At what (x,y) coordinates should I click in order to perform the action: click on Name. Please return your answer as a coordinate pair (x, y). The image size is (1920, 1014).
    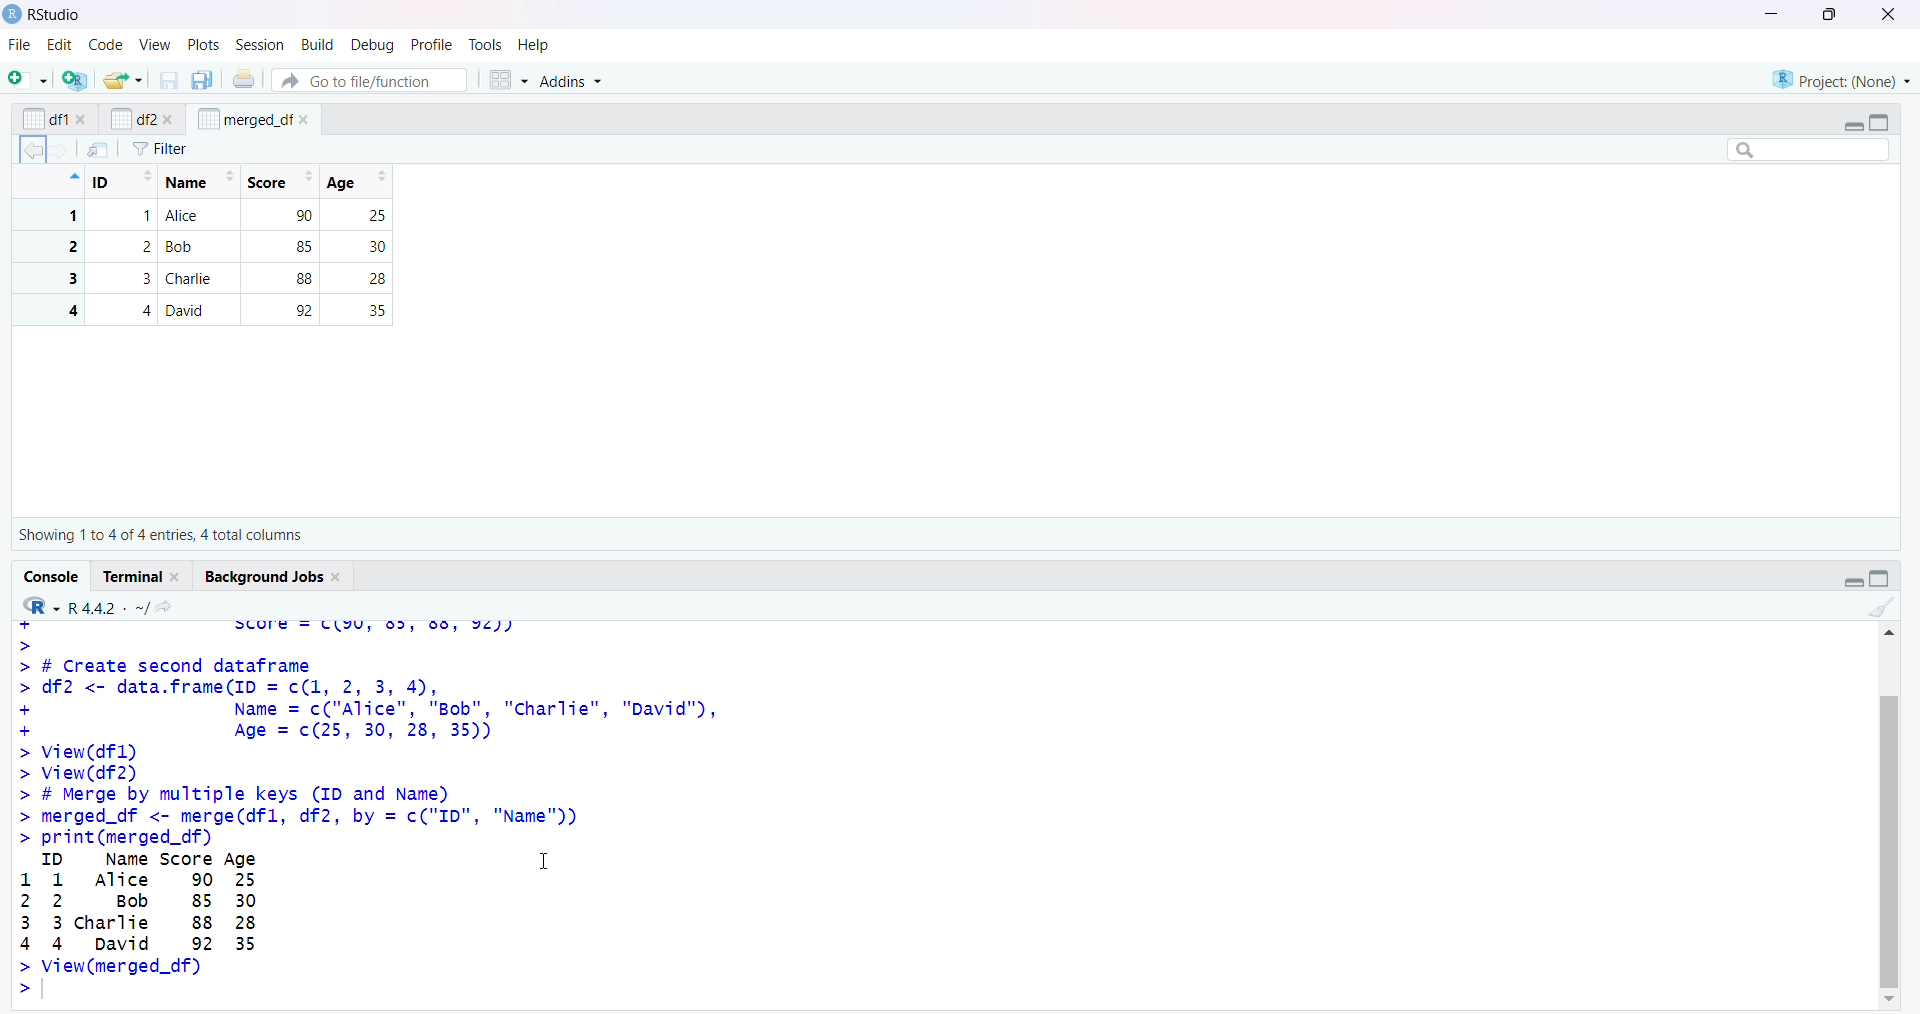
    Looking at the image, I should click on (198, 182).